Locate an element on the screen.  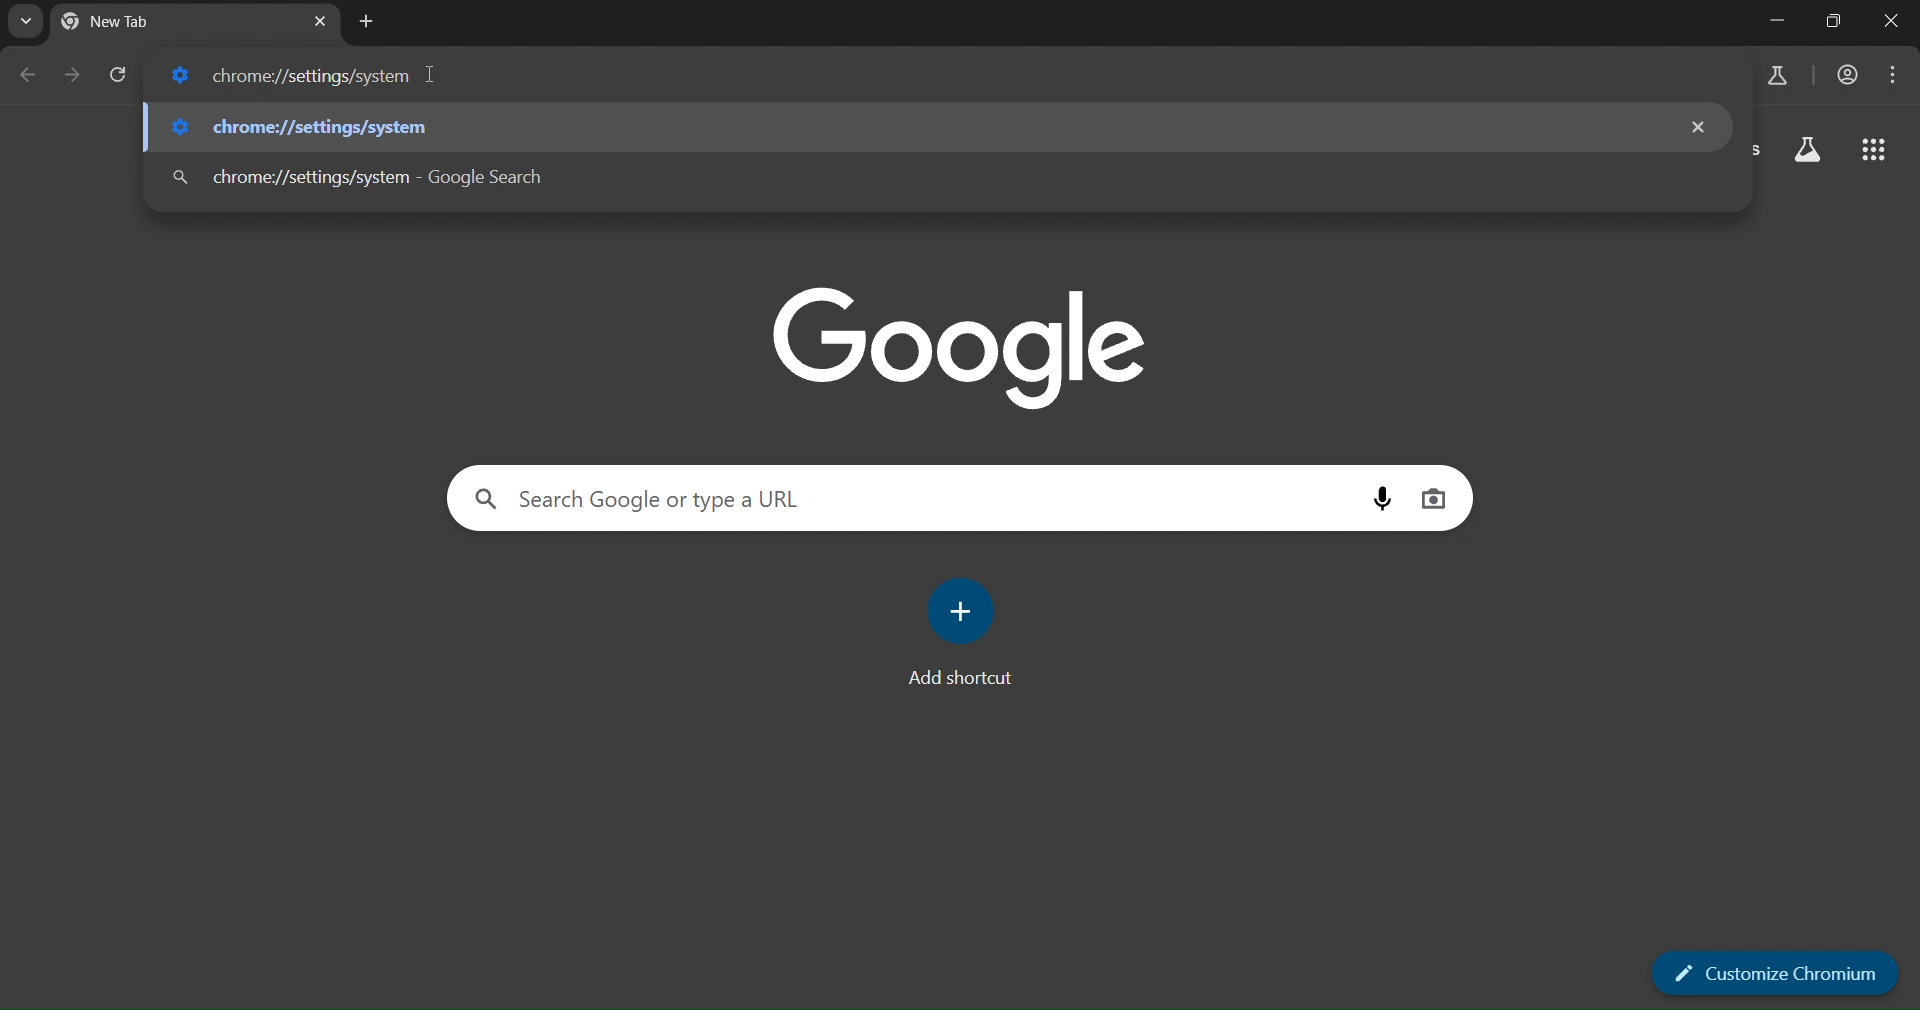
go forward one page is located at coordinates (74, 74).